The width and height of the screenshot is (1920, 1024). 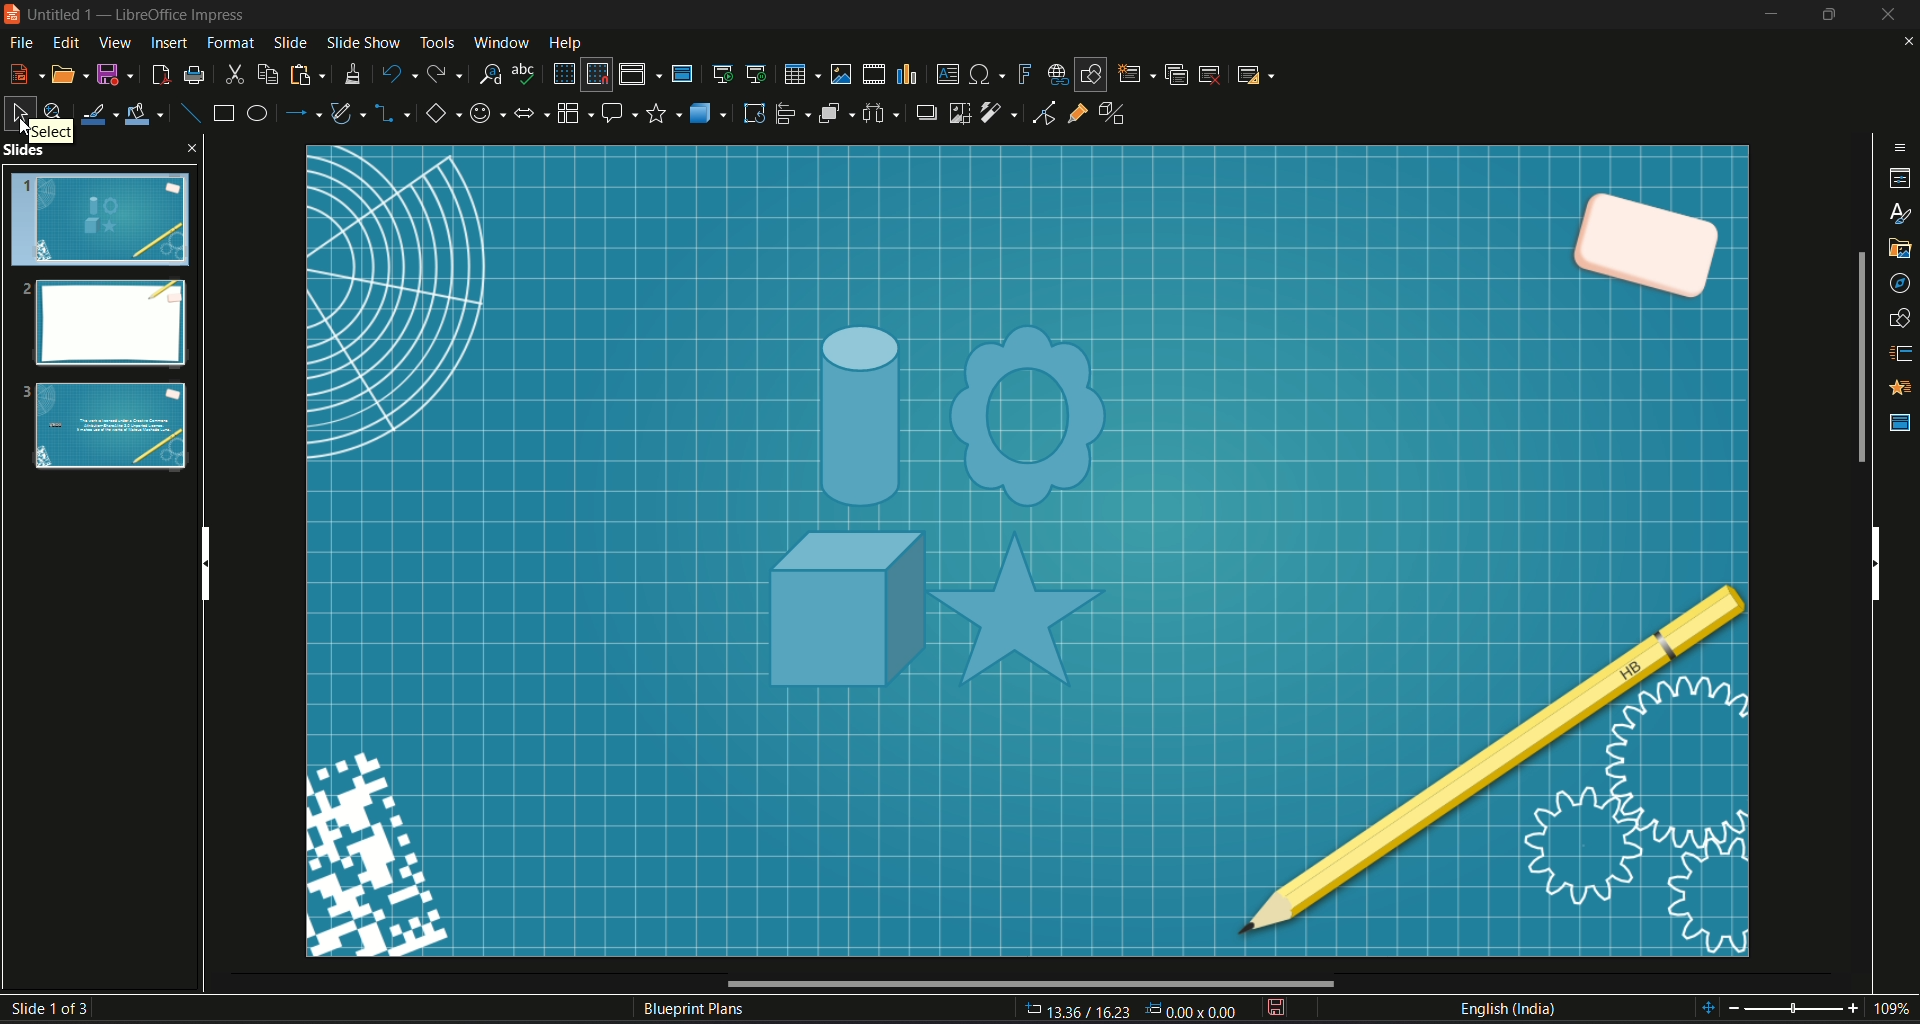 I want to click on View, so click(x=116, y=42).